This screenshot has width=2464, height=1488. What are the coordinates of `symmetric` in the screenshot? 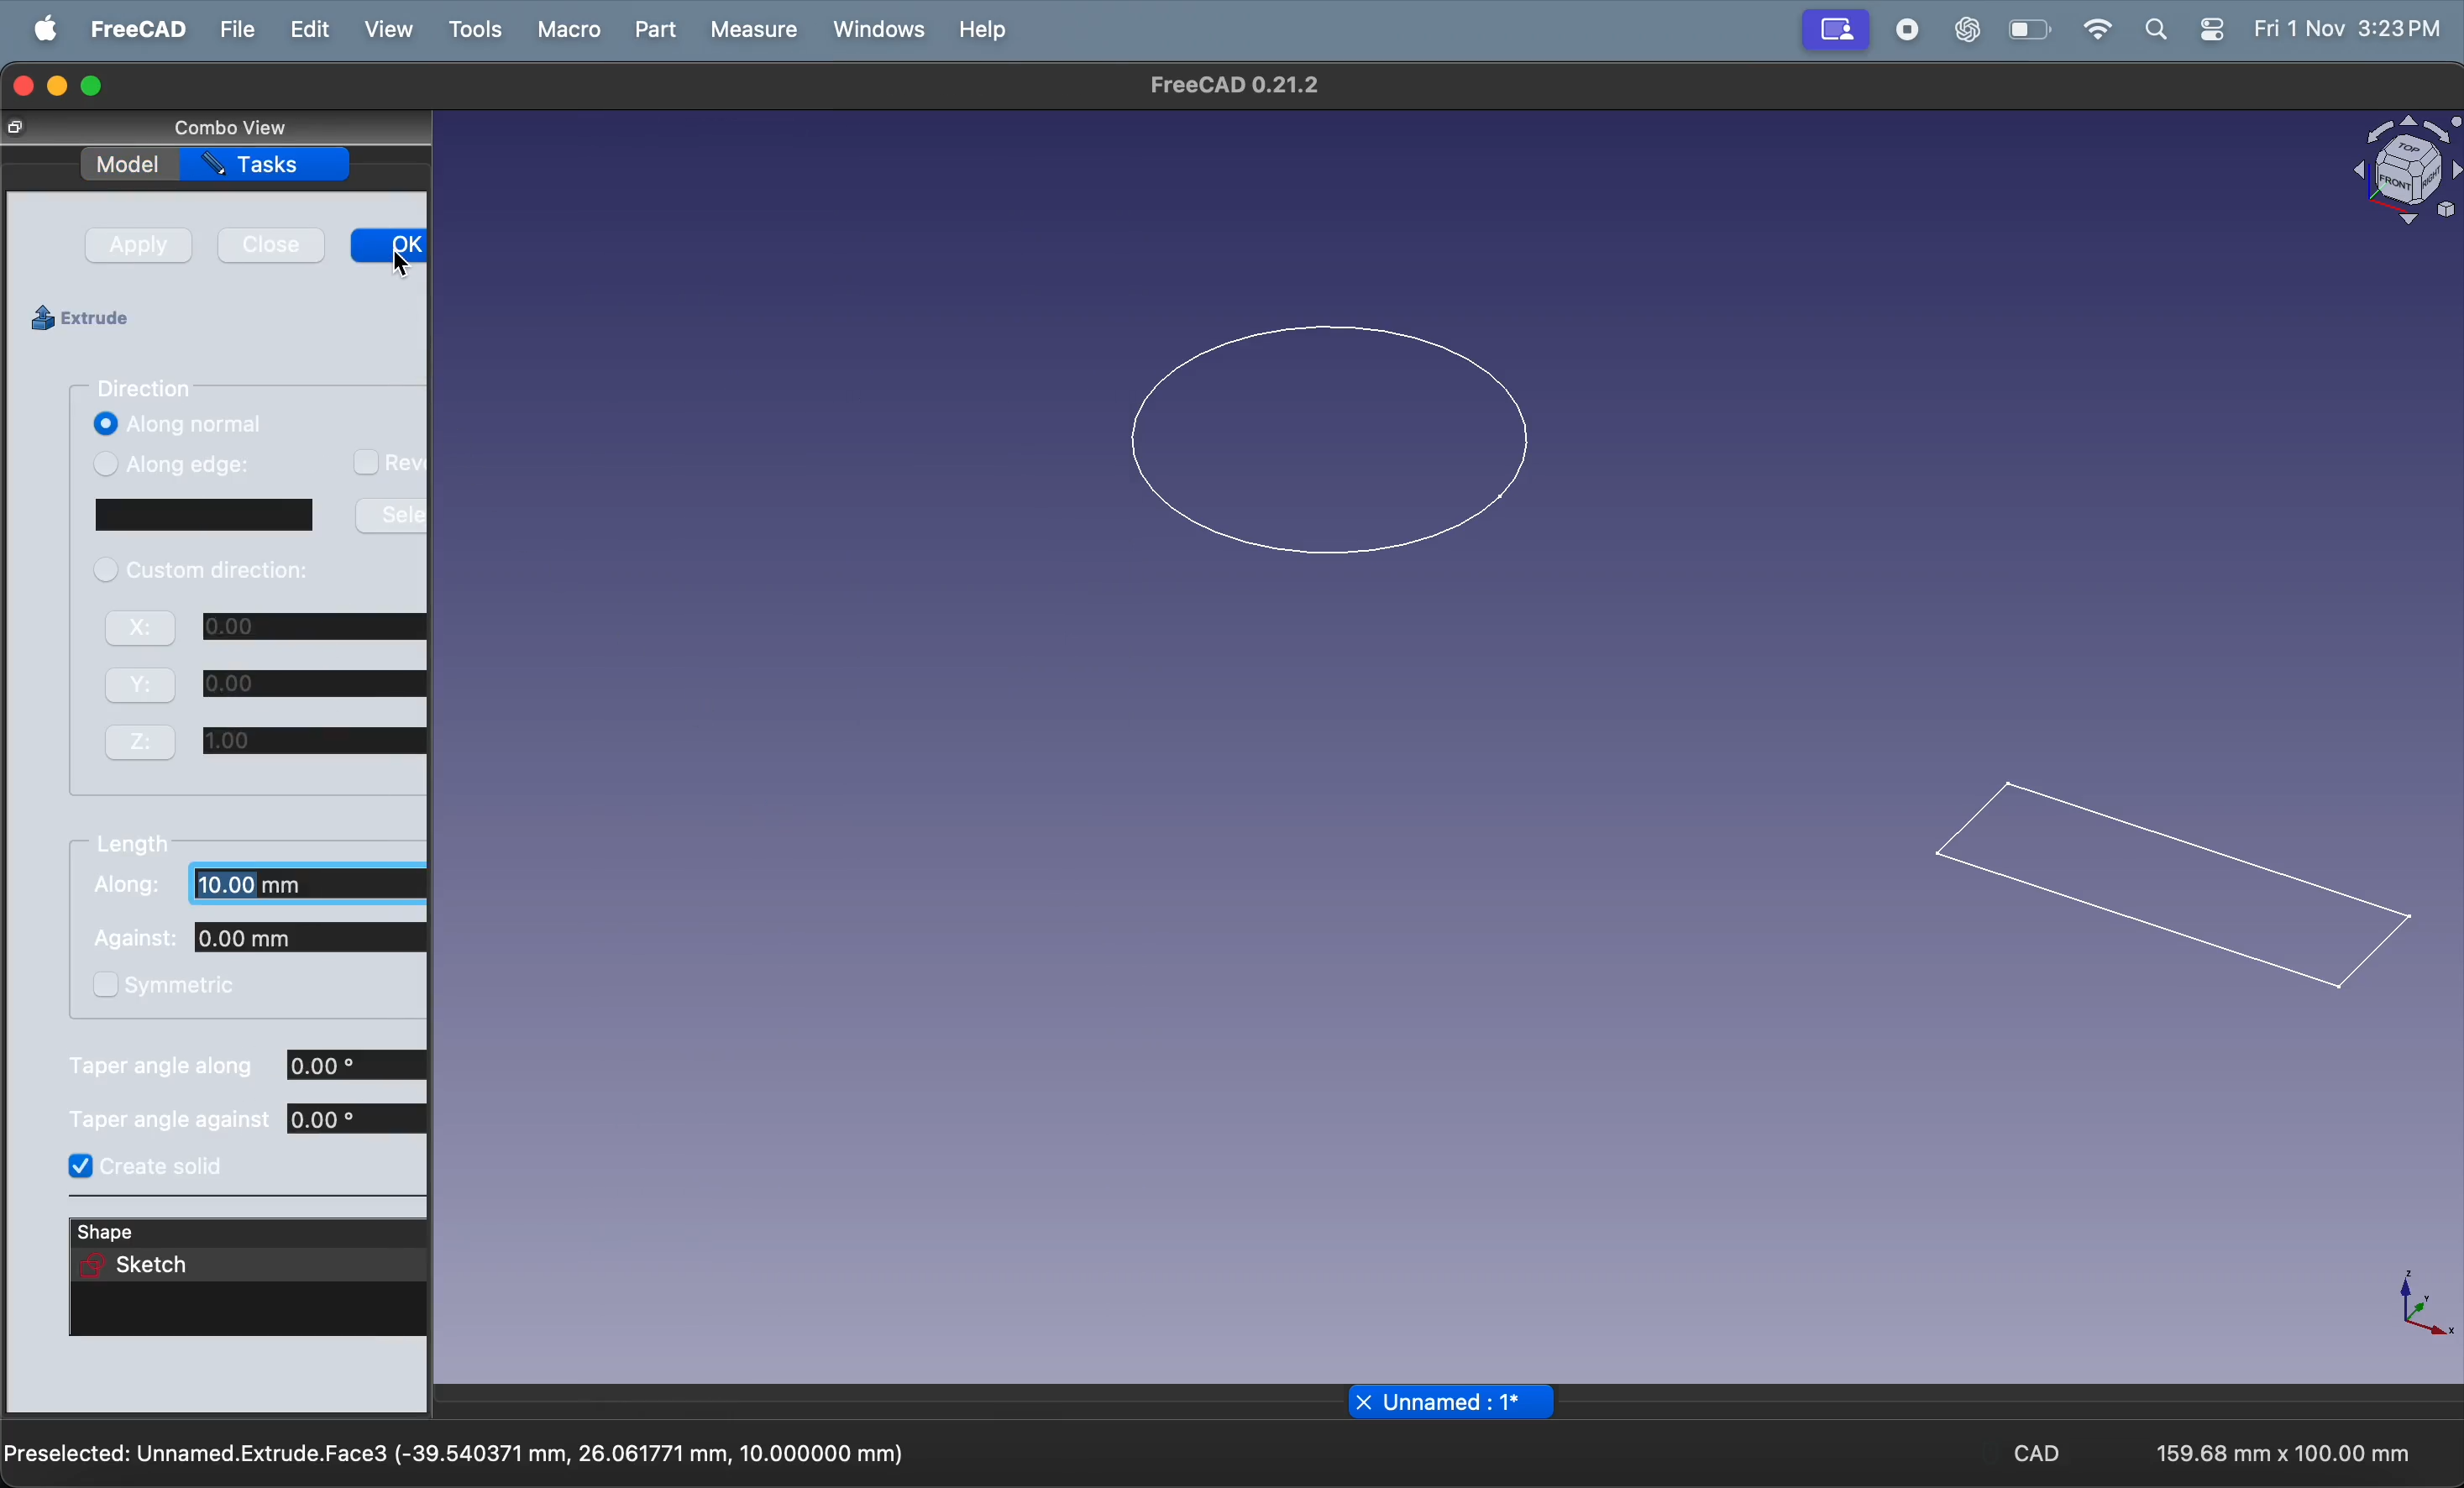 It's located at (182, 985).